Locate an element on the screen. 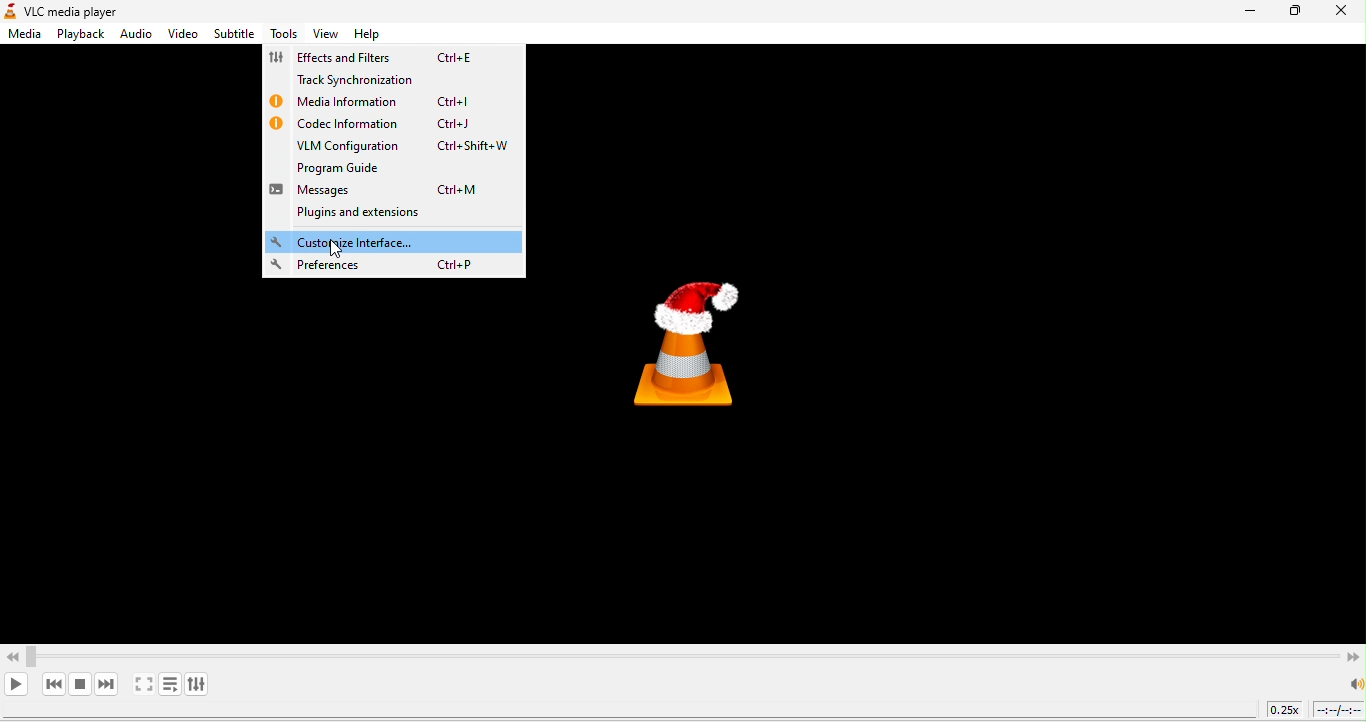 The image size is (1366, 722). logo is located at coordinates (9, 12).